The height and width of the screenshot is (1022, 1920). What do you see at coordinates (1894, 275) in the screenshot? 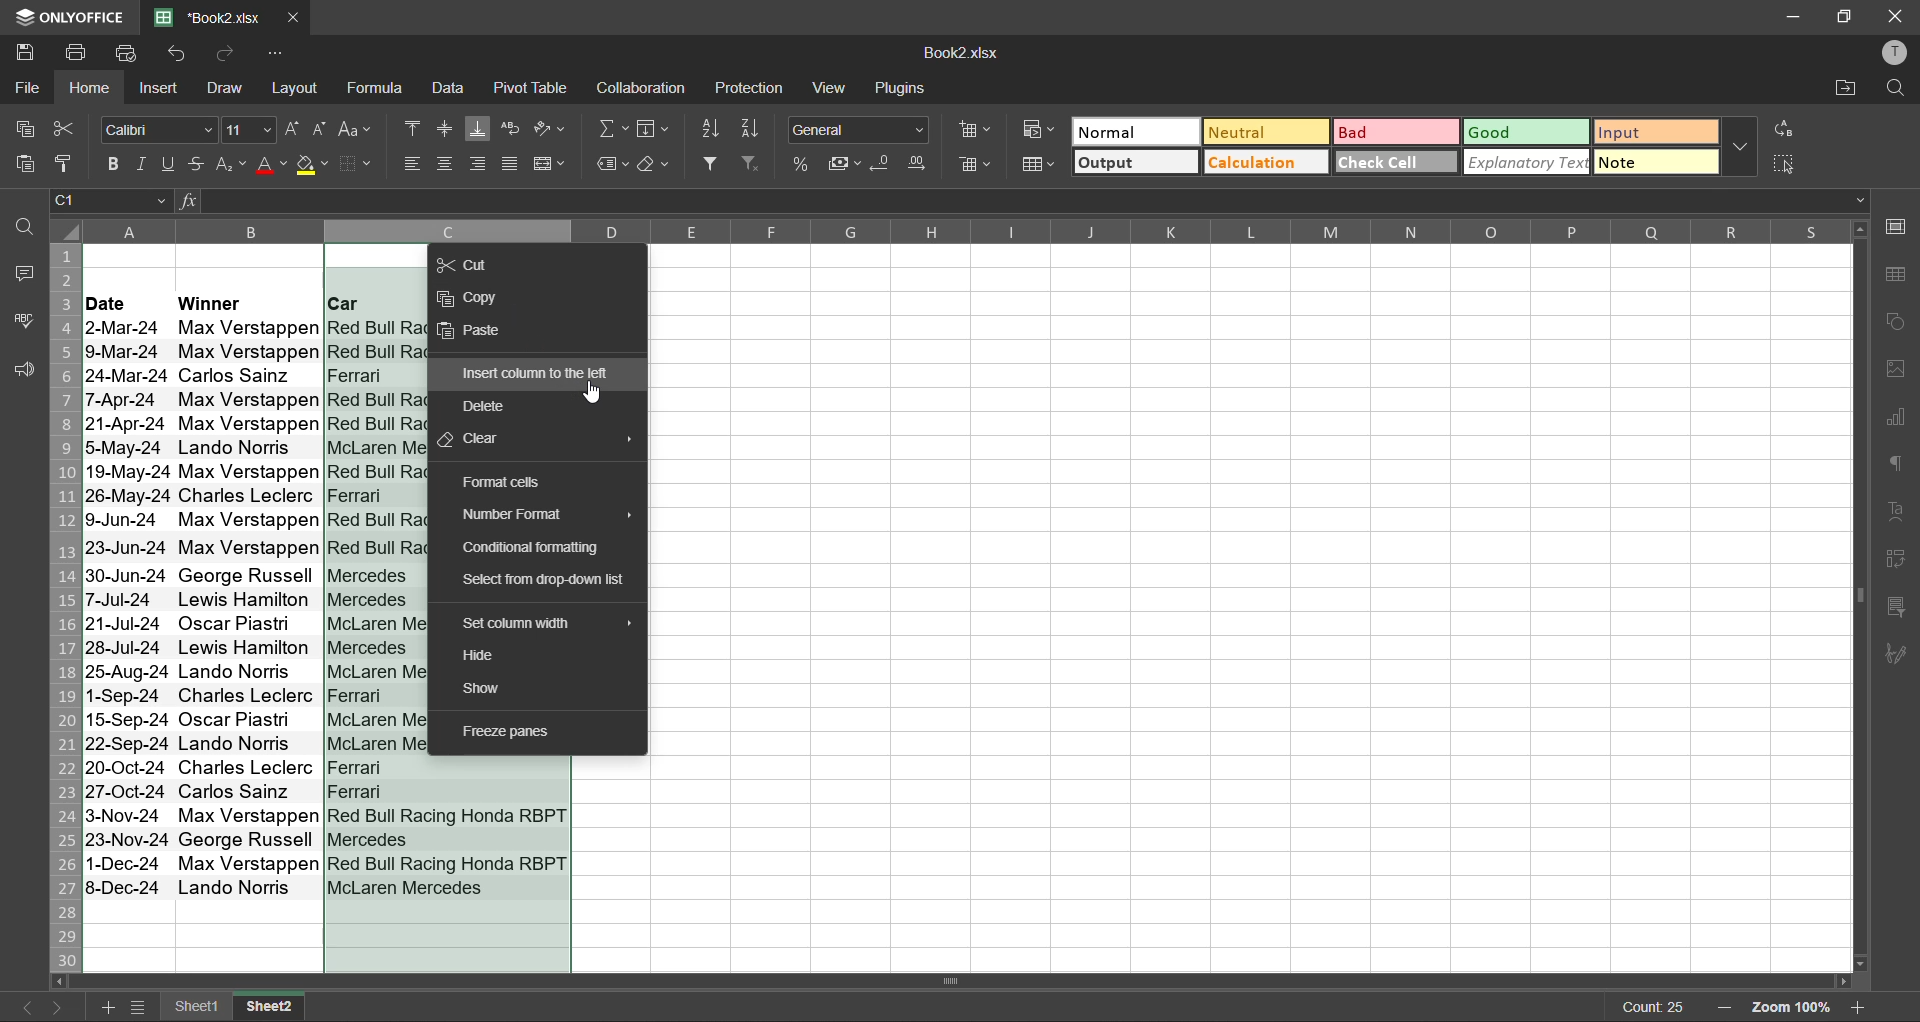
I see `table` at bounding box center [1894, 275].